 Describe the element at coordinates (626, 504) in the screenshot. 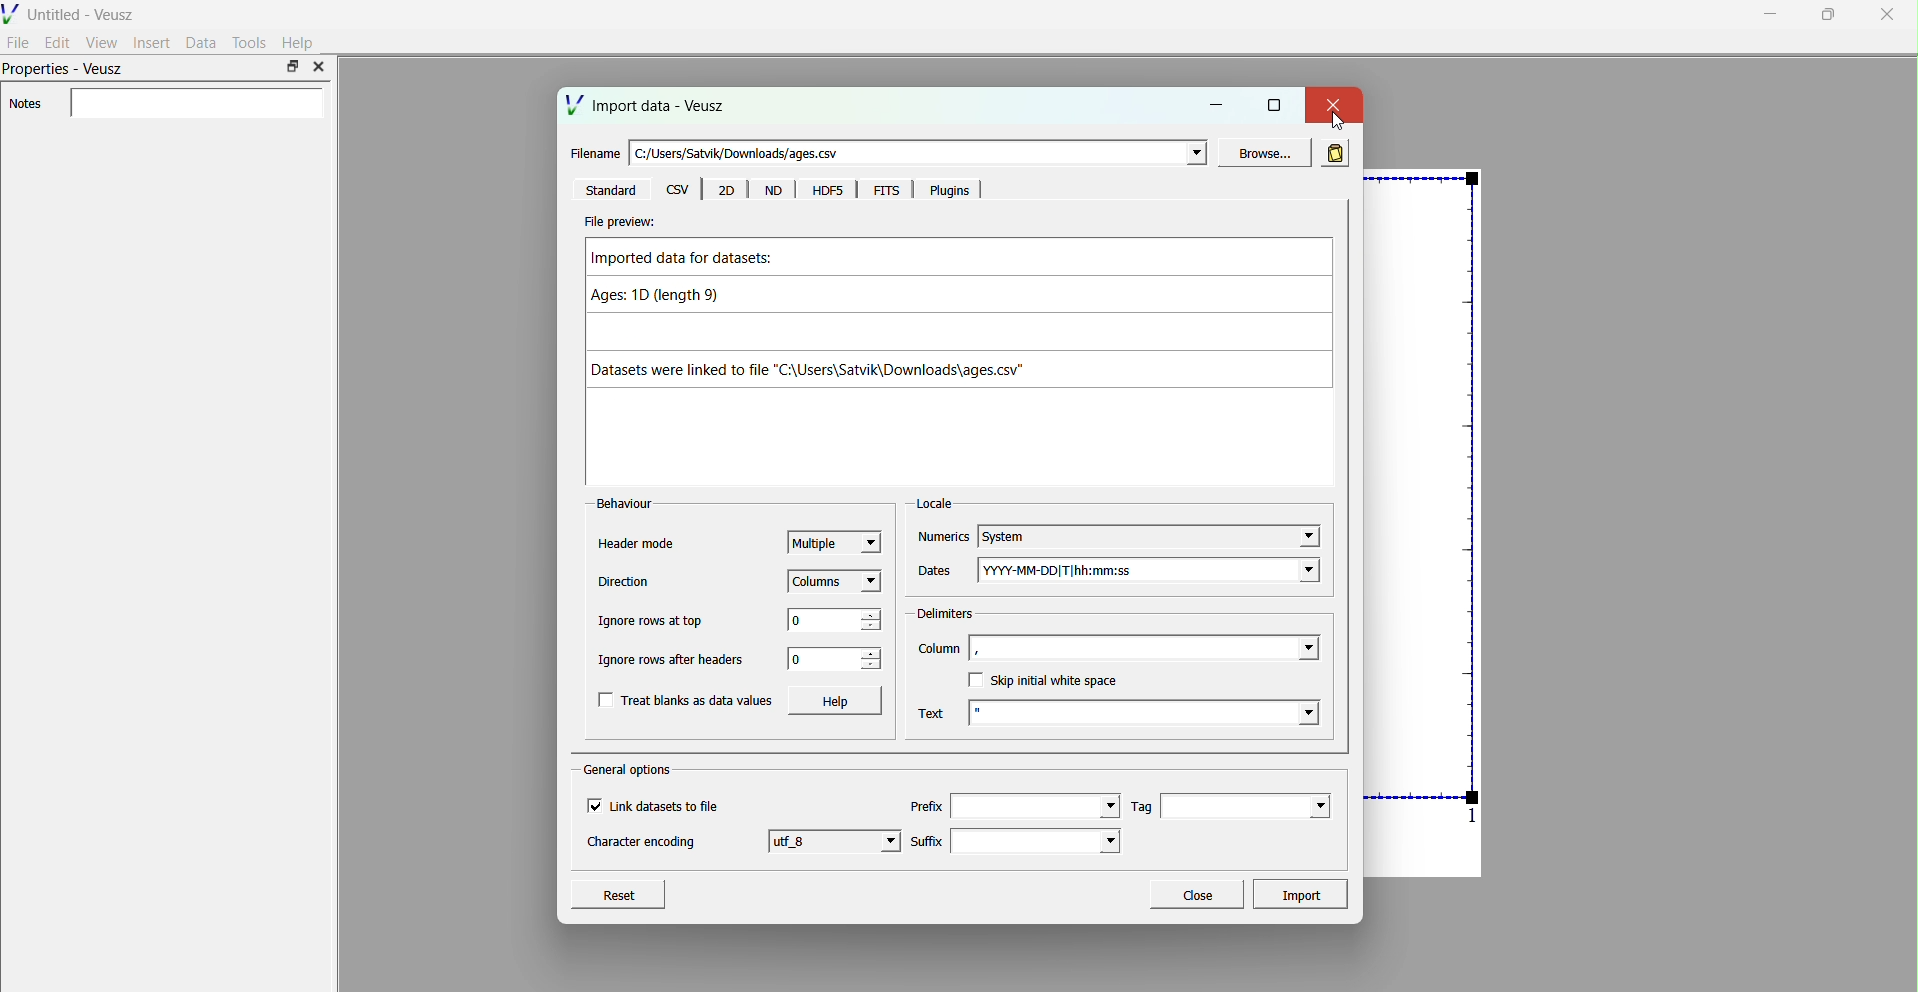

I see `Behaviour` at that location.